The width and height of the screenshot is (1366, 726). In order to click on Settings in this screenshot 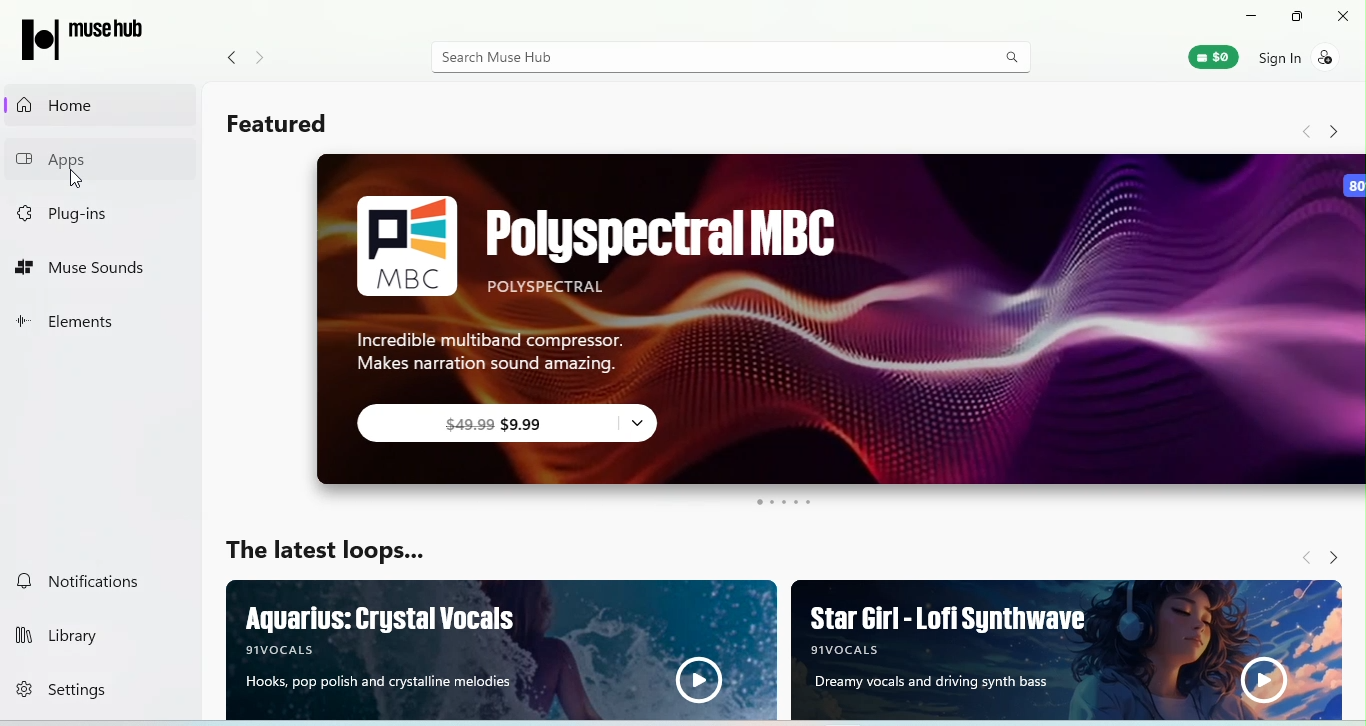, I will do `click(86, 693)`.